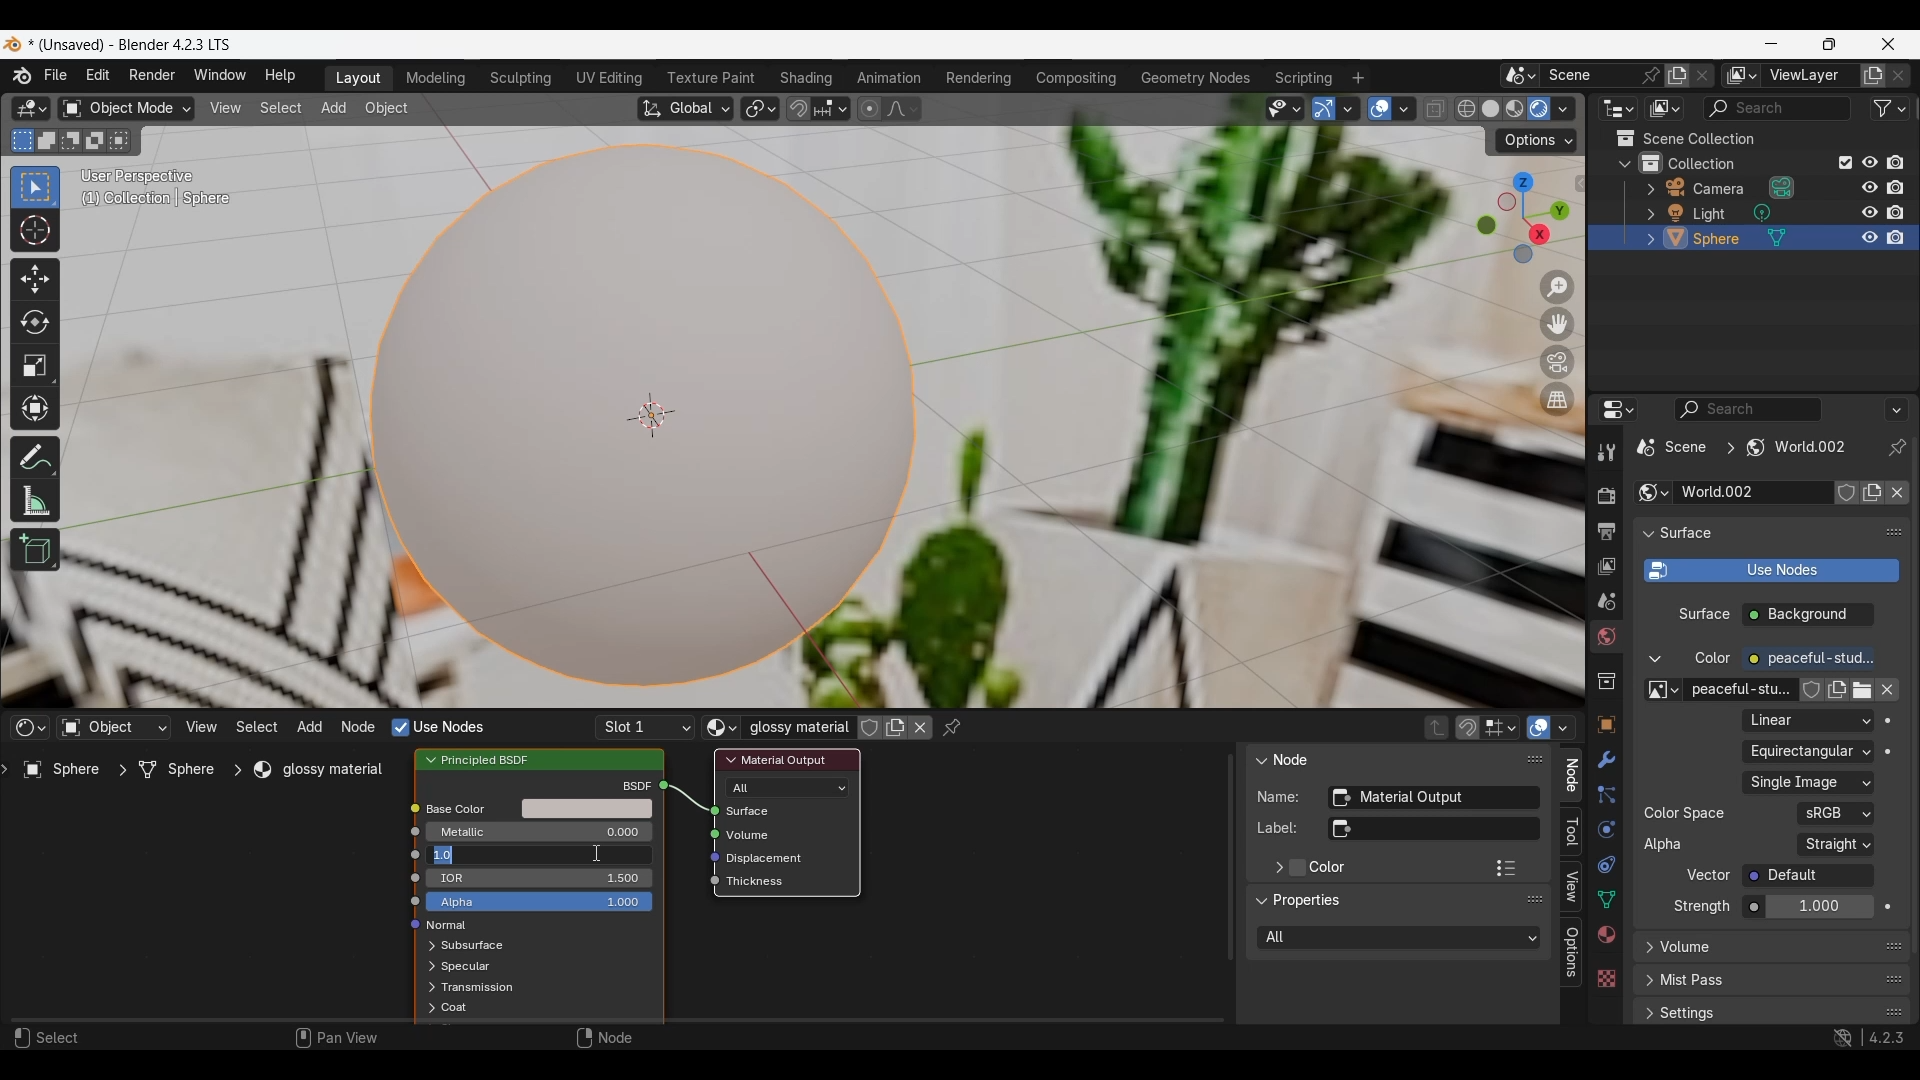 This screenshot has width=1920, height=1080. Describe the element at coordinates (1747, 409) in the screenshot. I see `Display filter` at that location.